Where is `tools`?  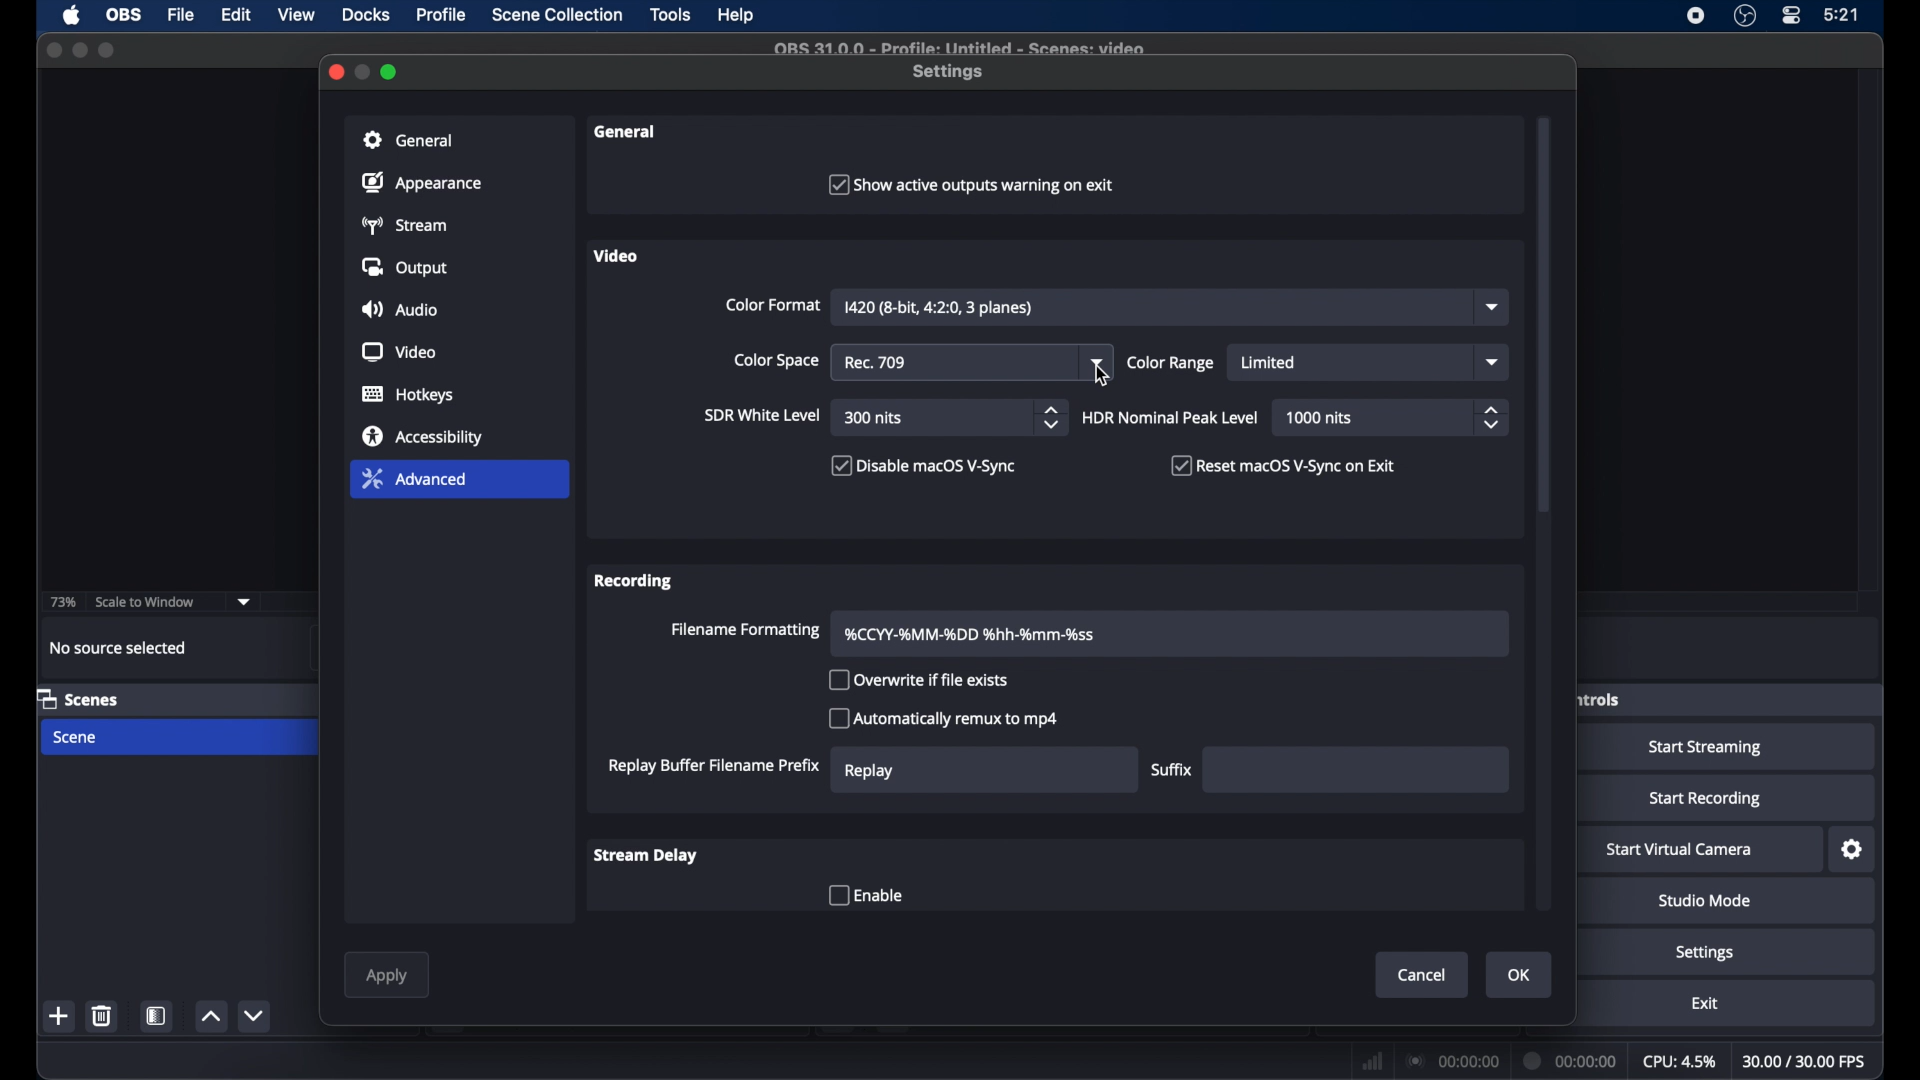
tools is located at coordinates (672, 14).